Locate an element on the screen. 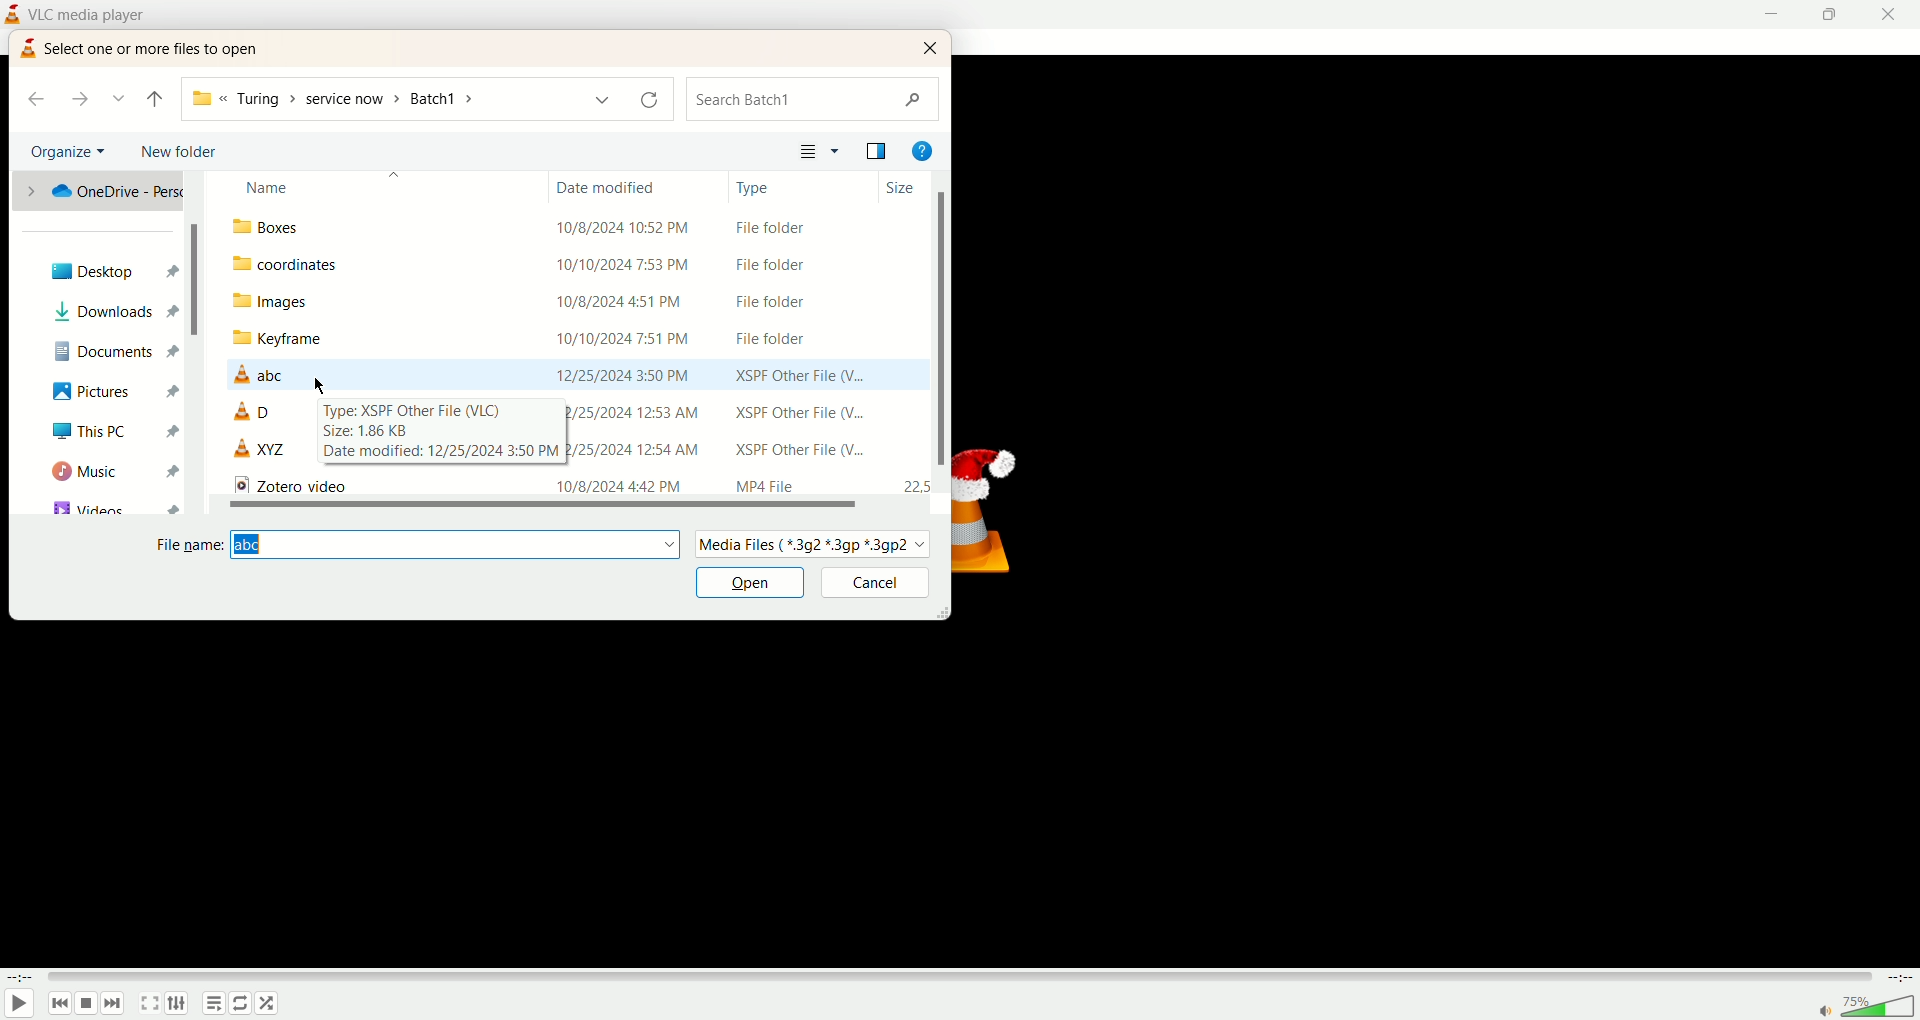 This screenshot has height=1020, width=1920. file name is located at coordinates (186, 546).